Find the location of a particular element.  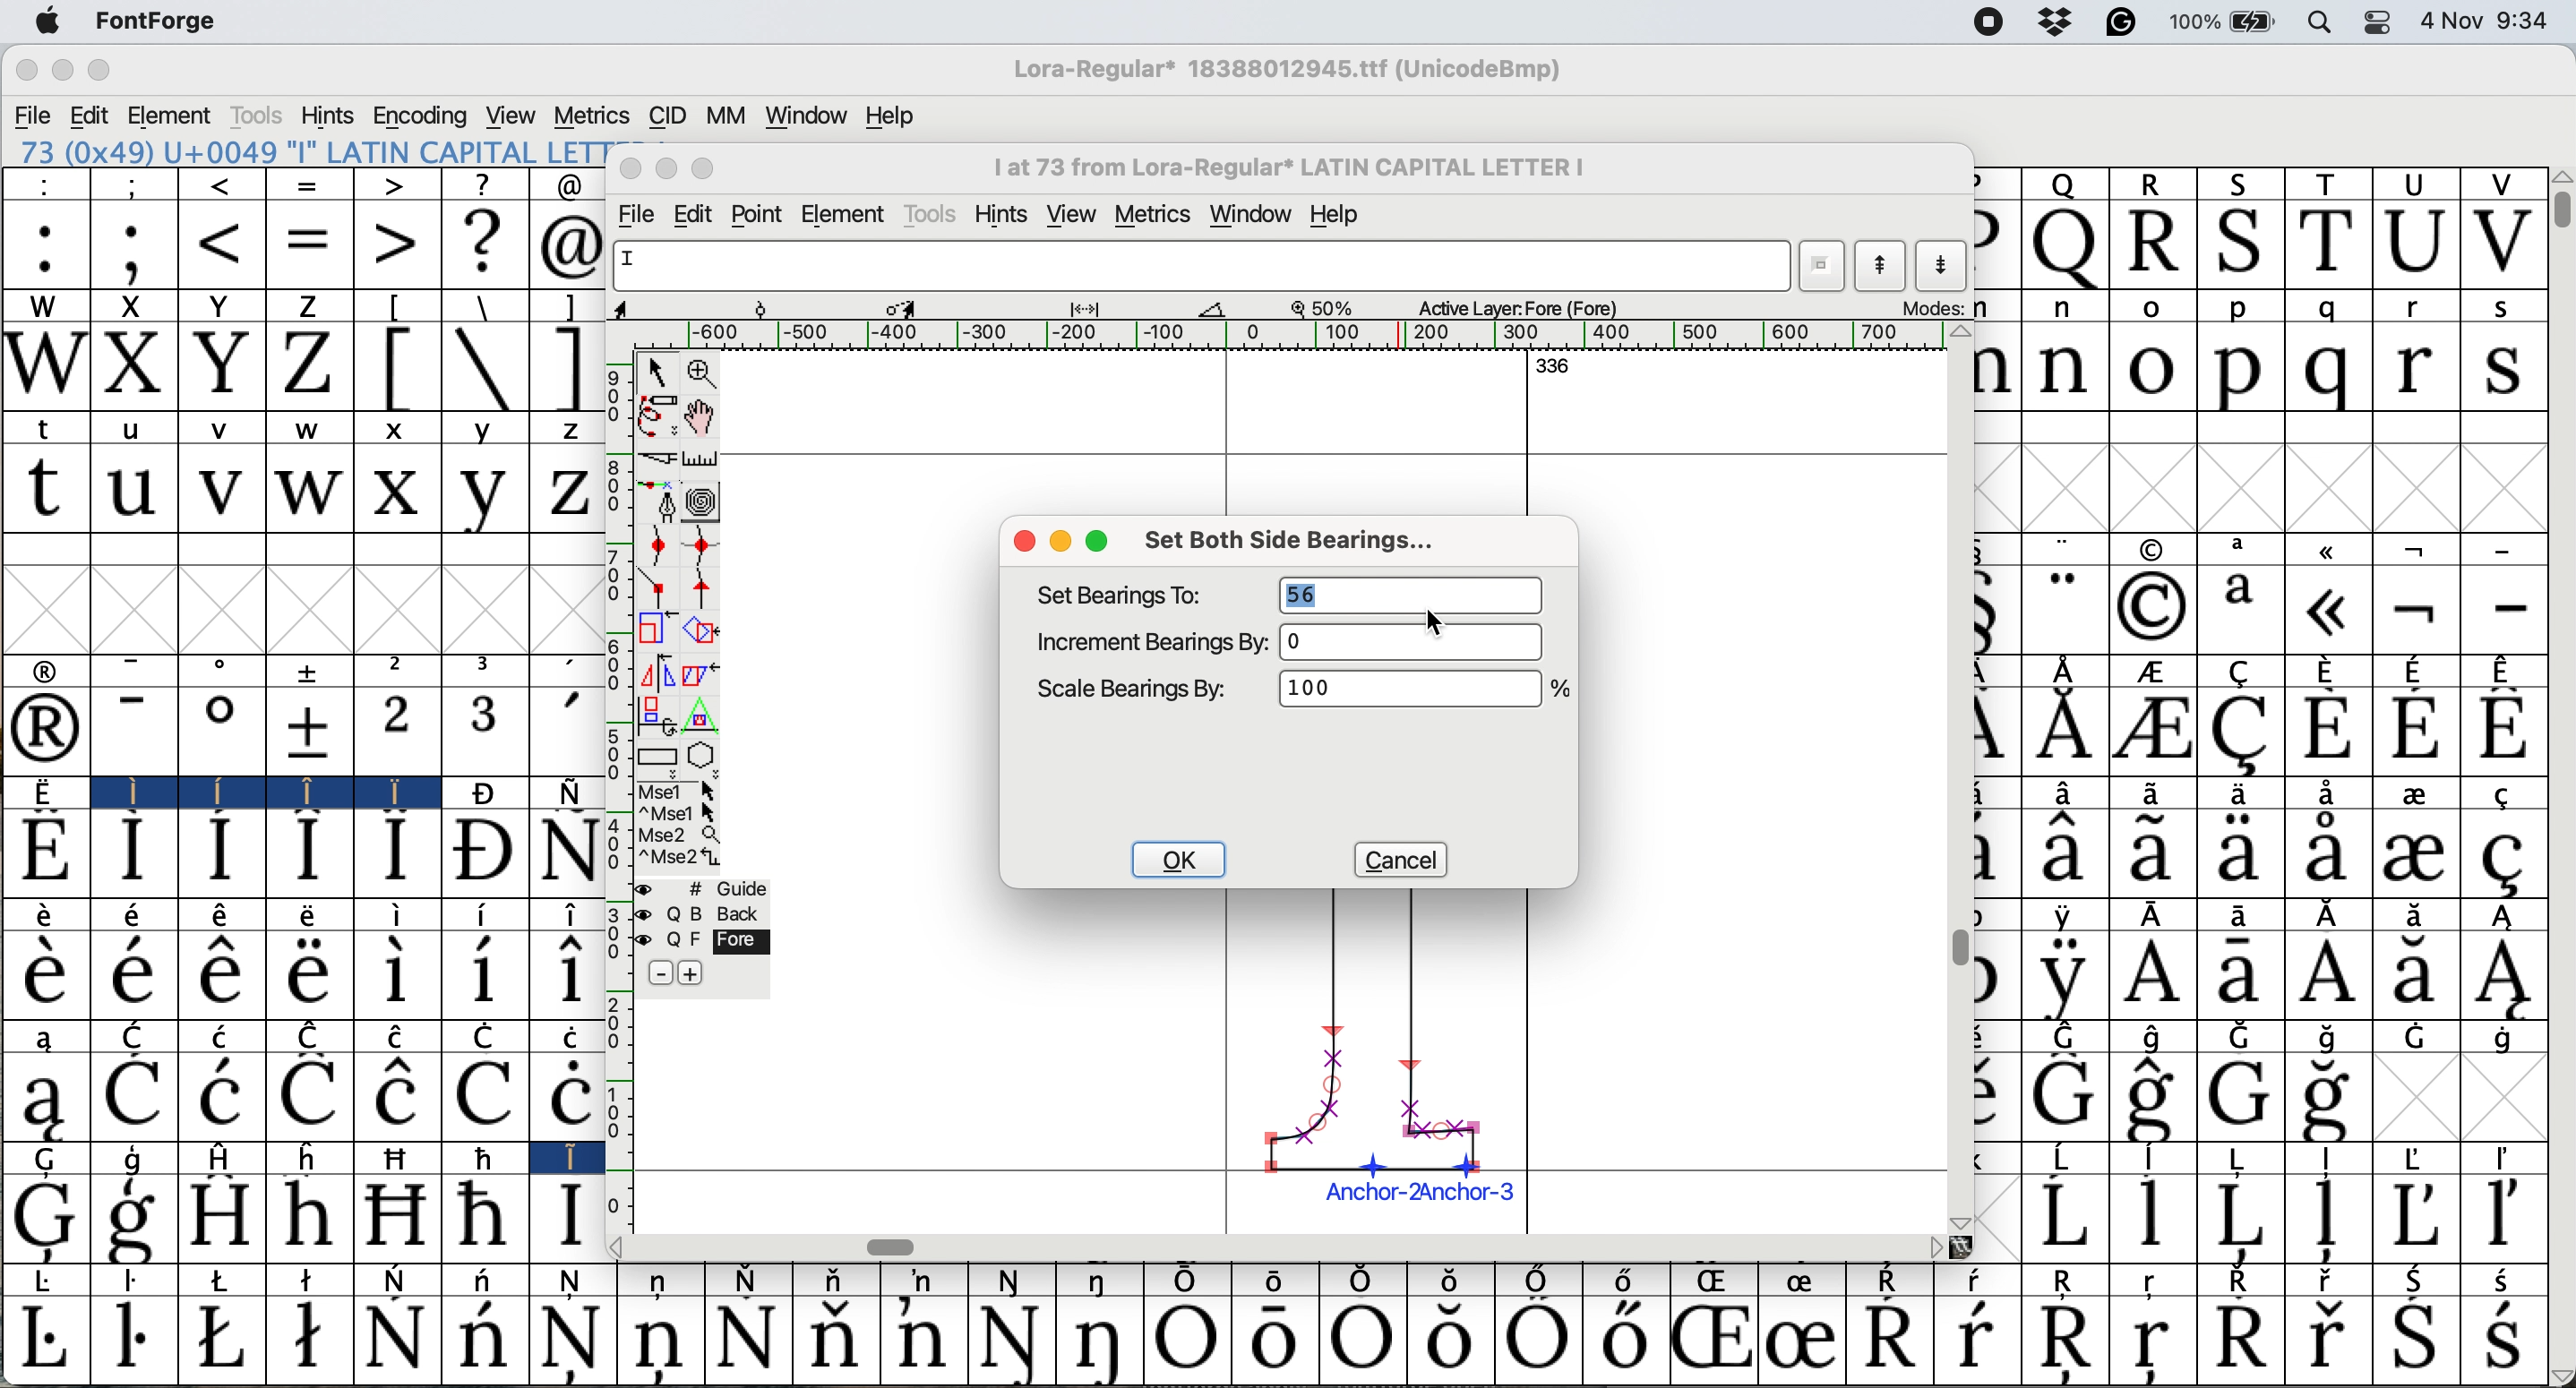

Symbol is located at coordinates (2332, 1280).